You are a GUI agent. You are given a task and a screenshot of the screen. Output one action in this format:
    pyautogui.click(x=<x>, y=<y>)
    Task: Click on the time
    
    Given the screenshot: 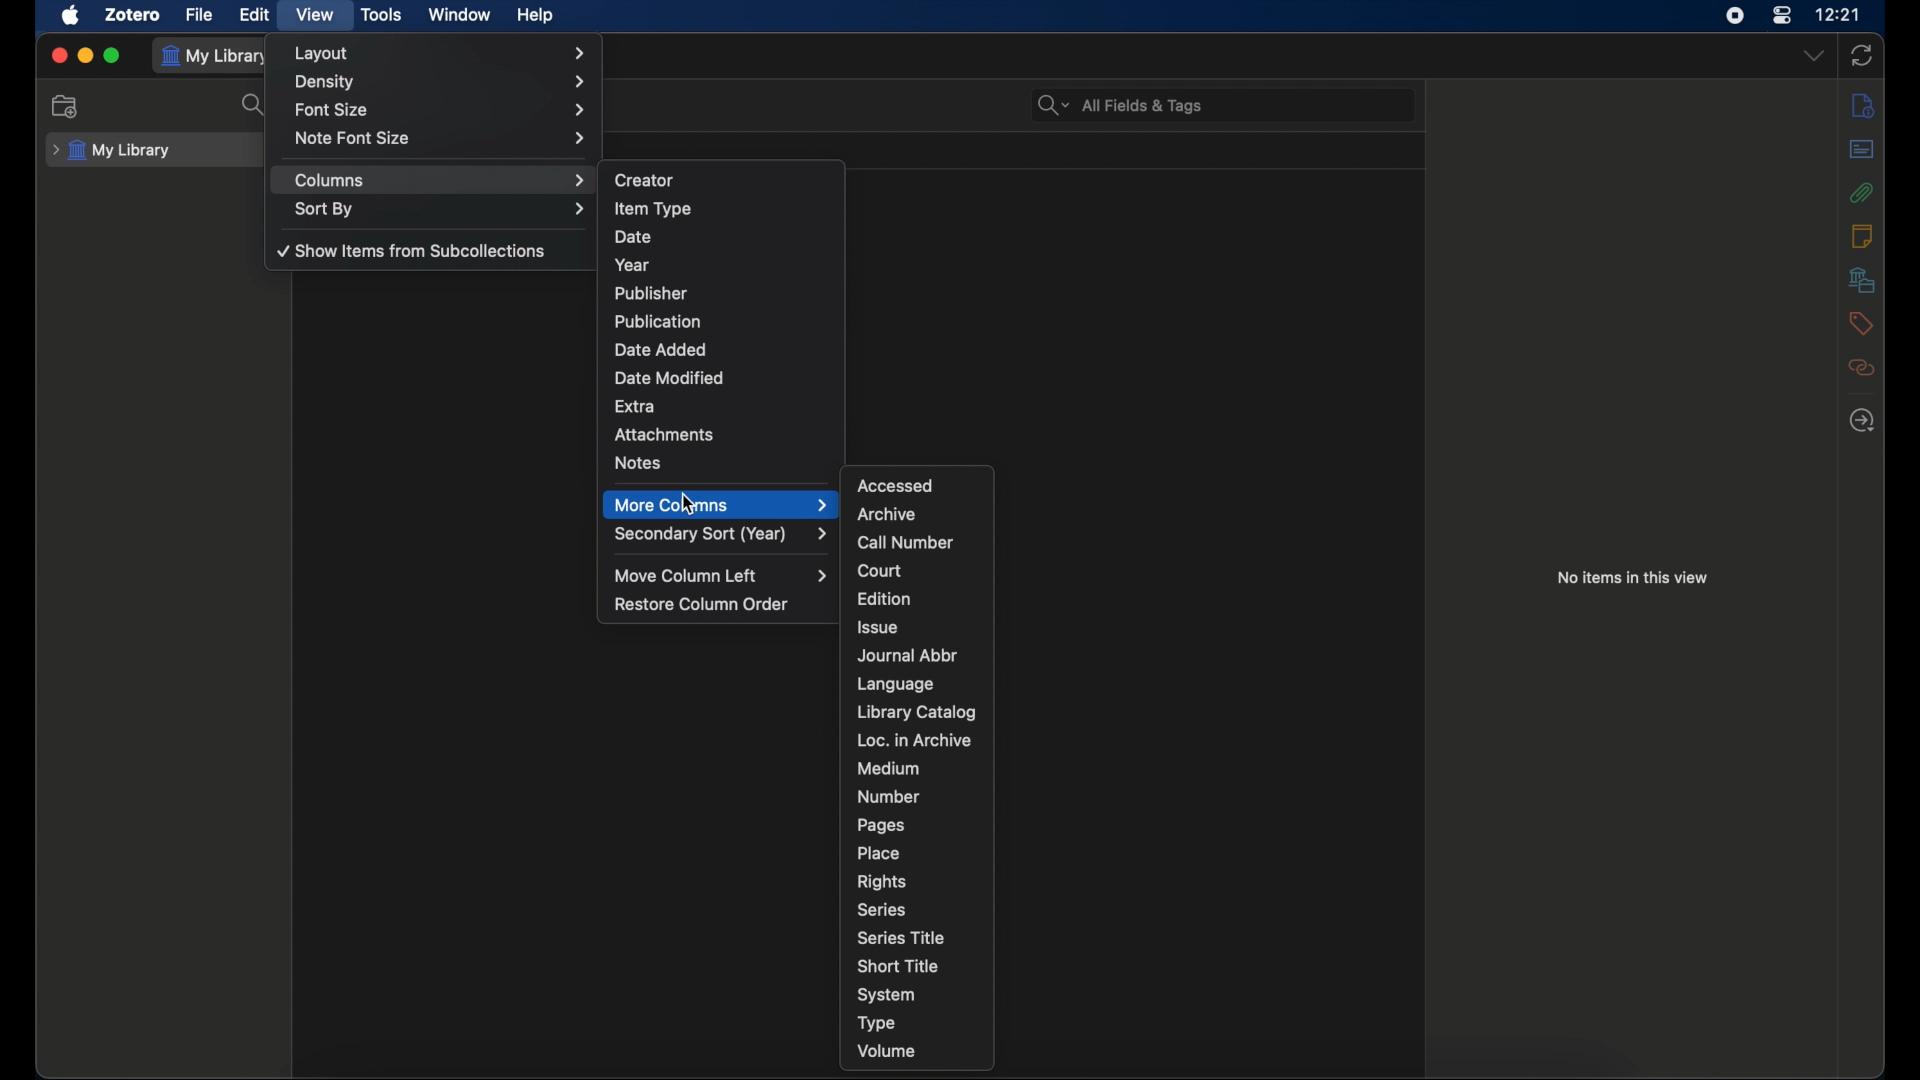 What is the action you would take?
    pyautogui.click(x=1838, y=13)
    